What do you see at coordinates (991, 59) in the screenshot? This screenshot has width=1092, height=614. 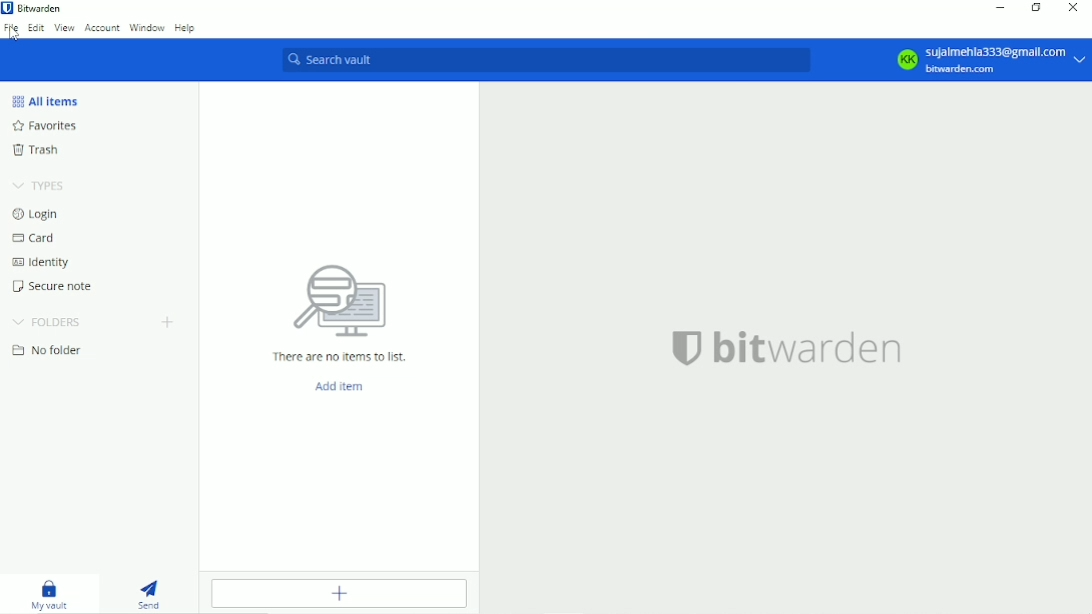 I see `sujalmehta333@gmall.com   bitwarden.com` at bounding box center [991, 59].